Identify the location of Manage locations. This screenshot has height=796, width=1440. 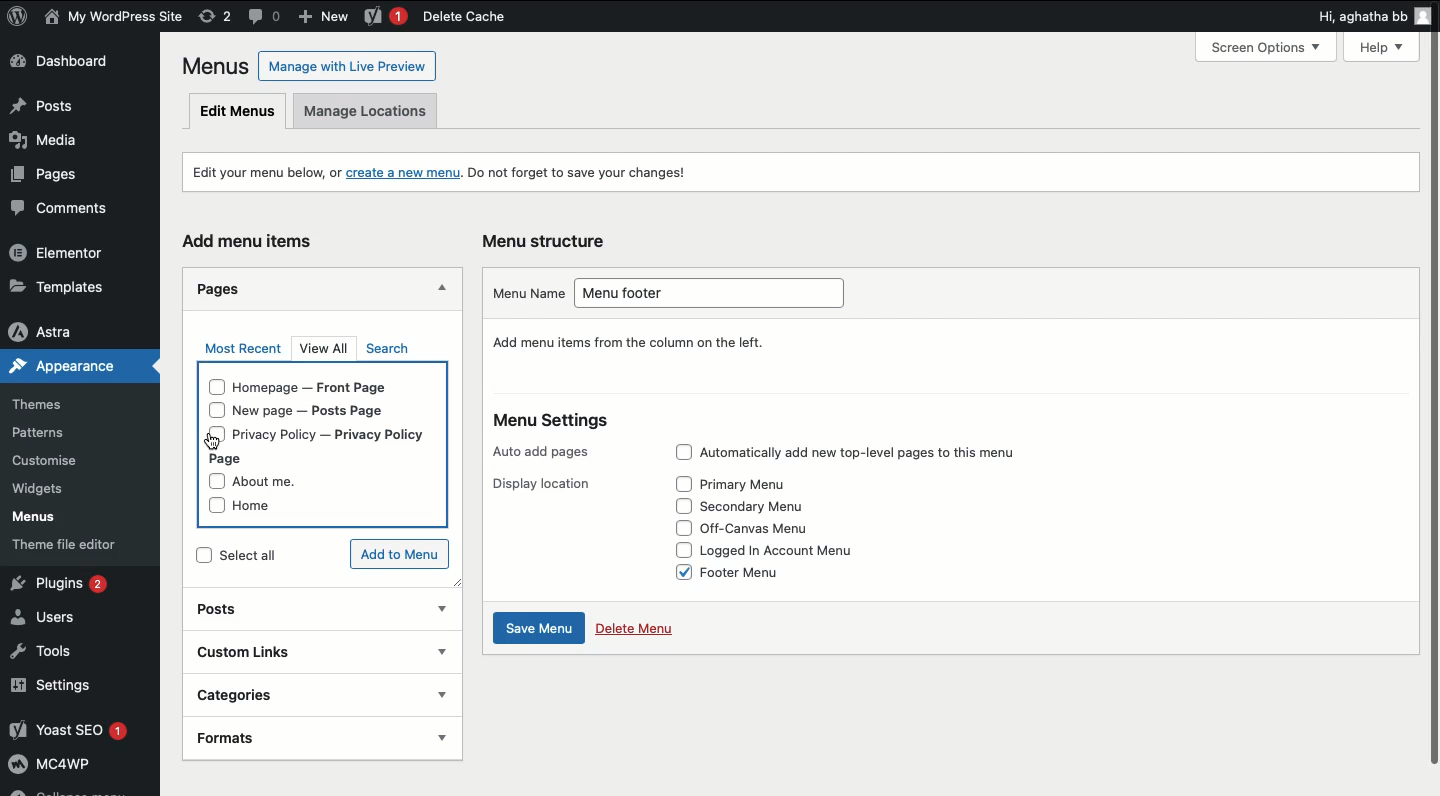
(374, 111).